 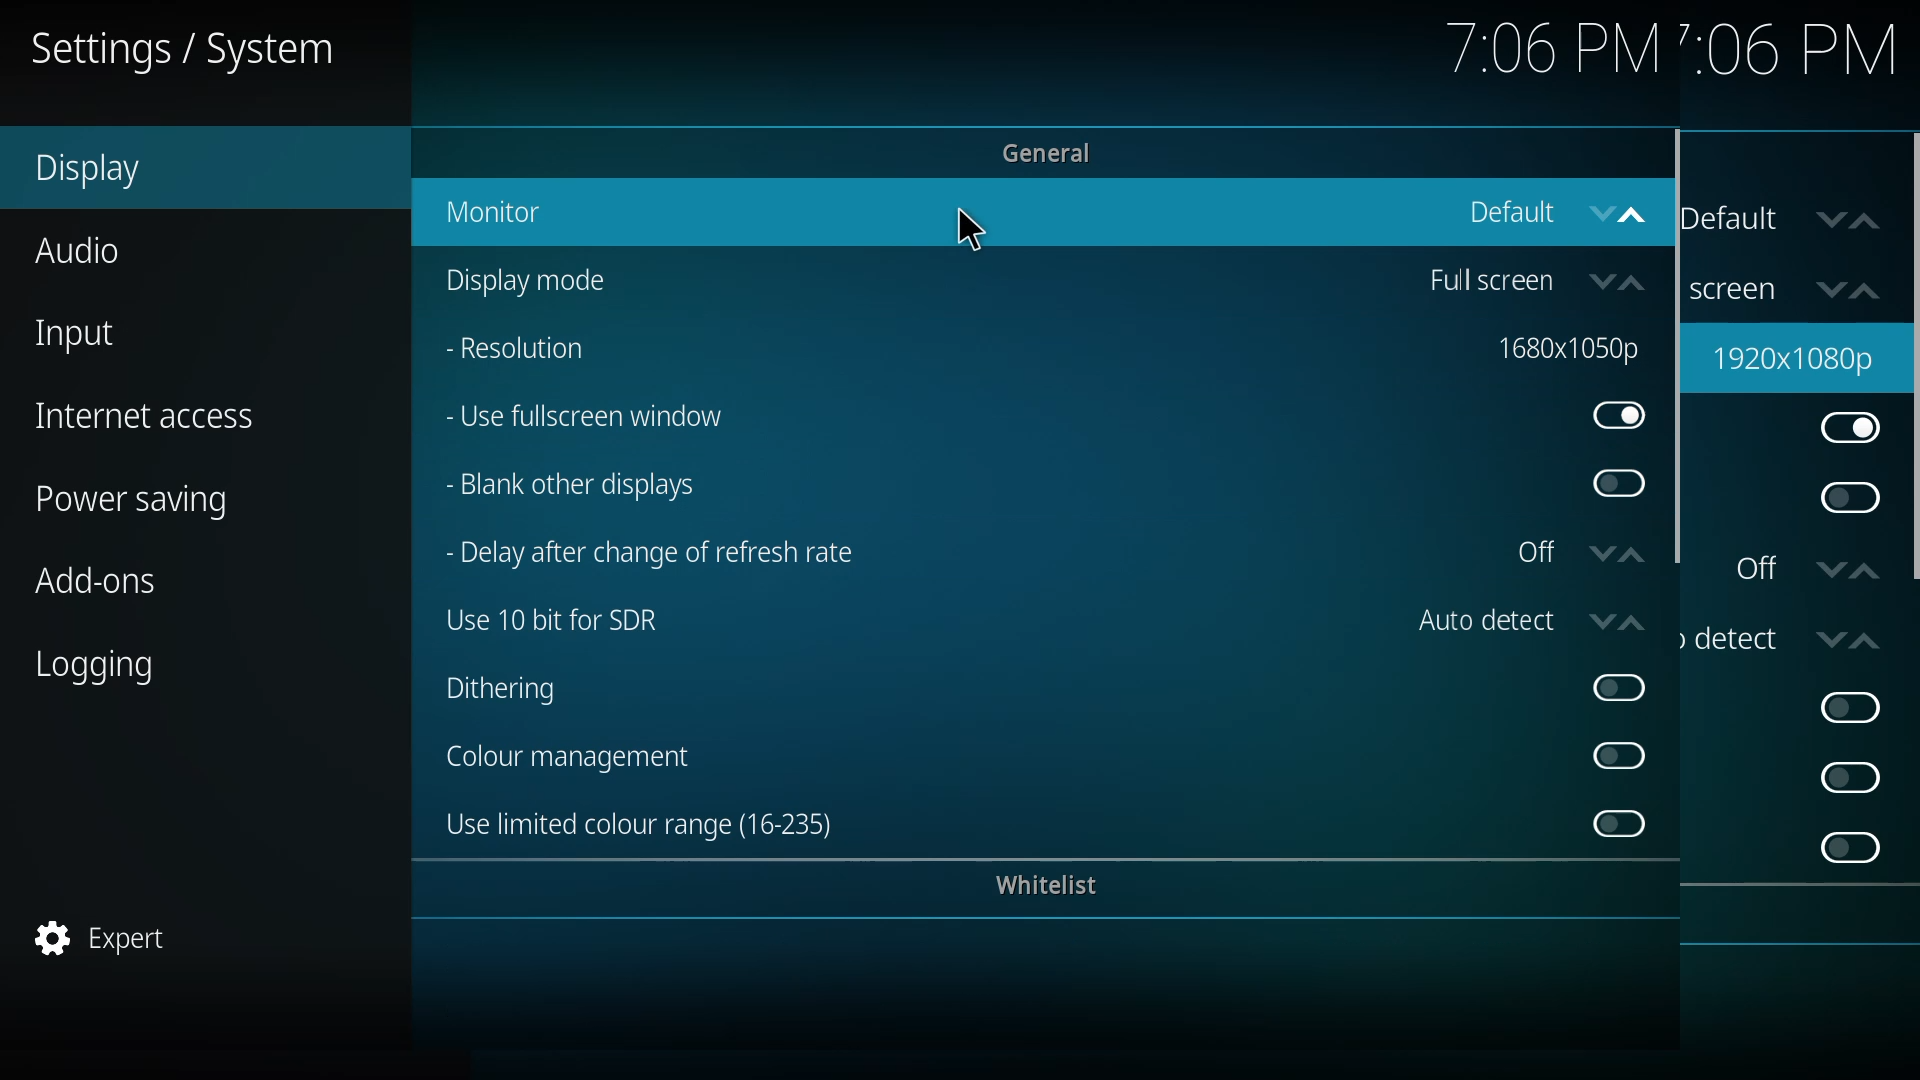 I want to click on time, so click(x=1538, y=50).